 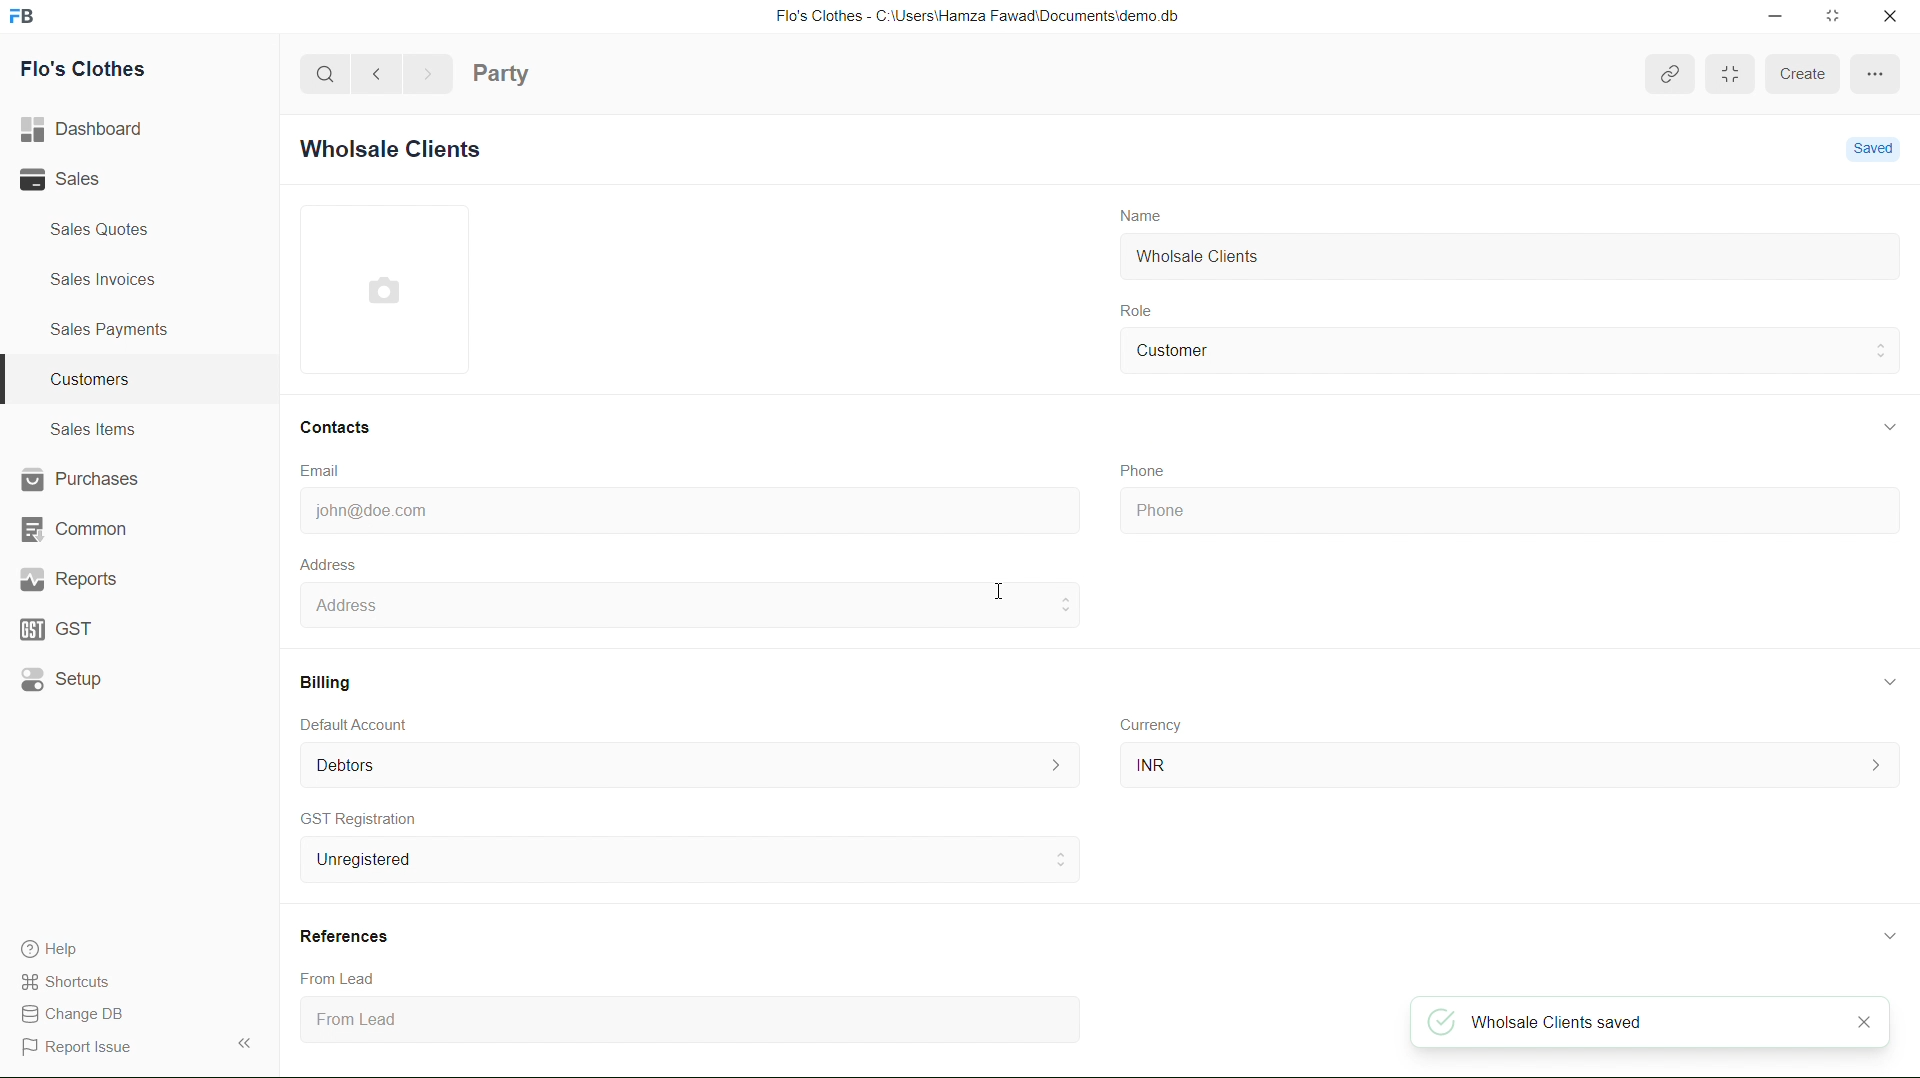 I want to click on search, so click(x=320, y=72).